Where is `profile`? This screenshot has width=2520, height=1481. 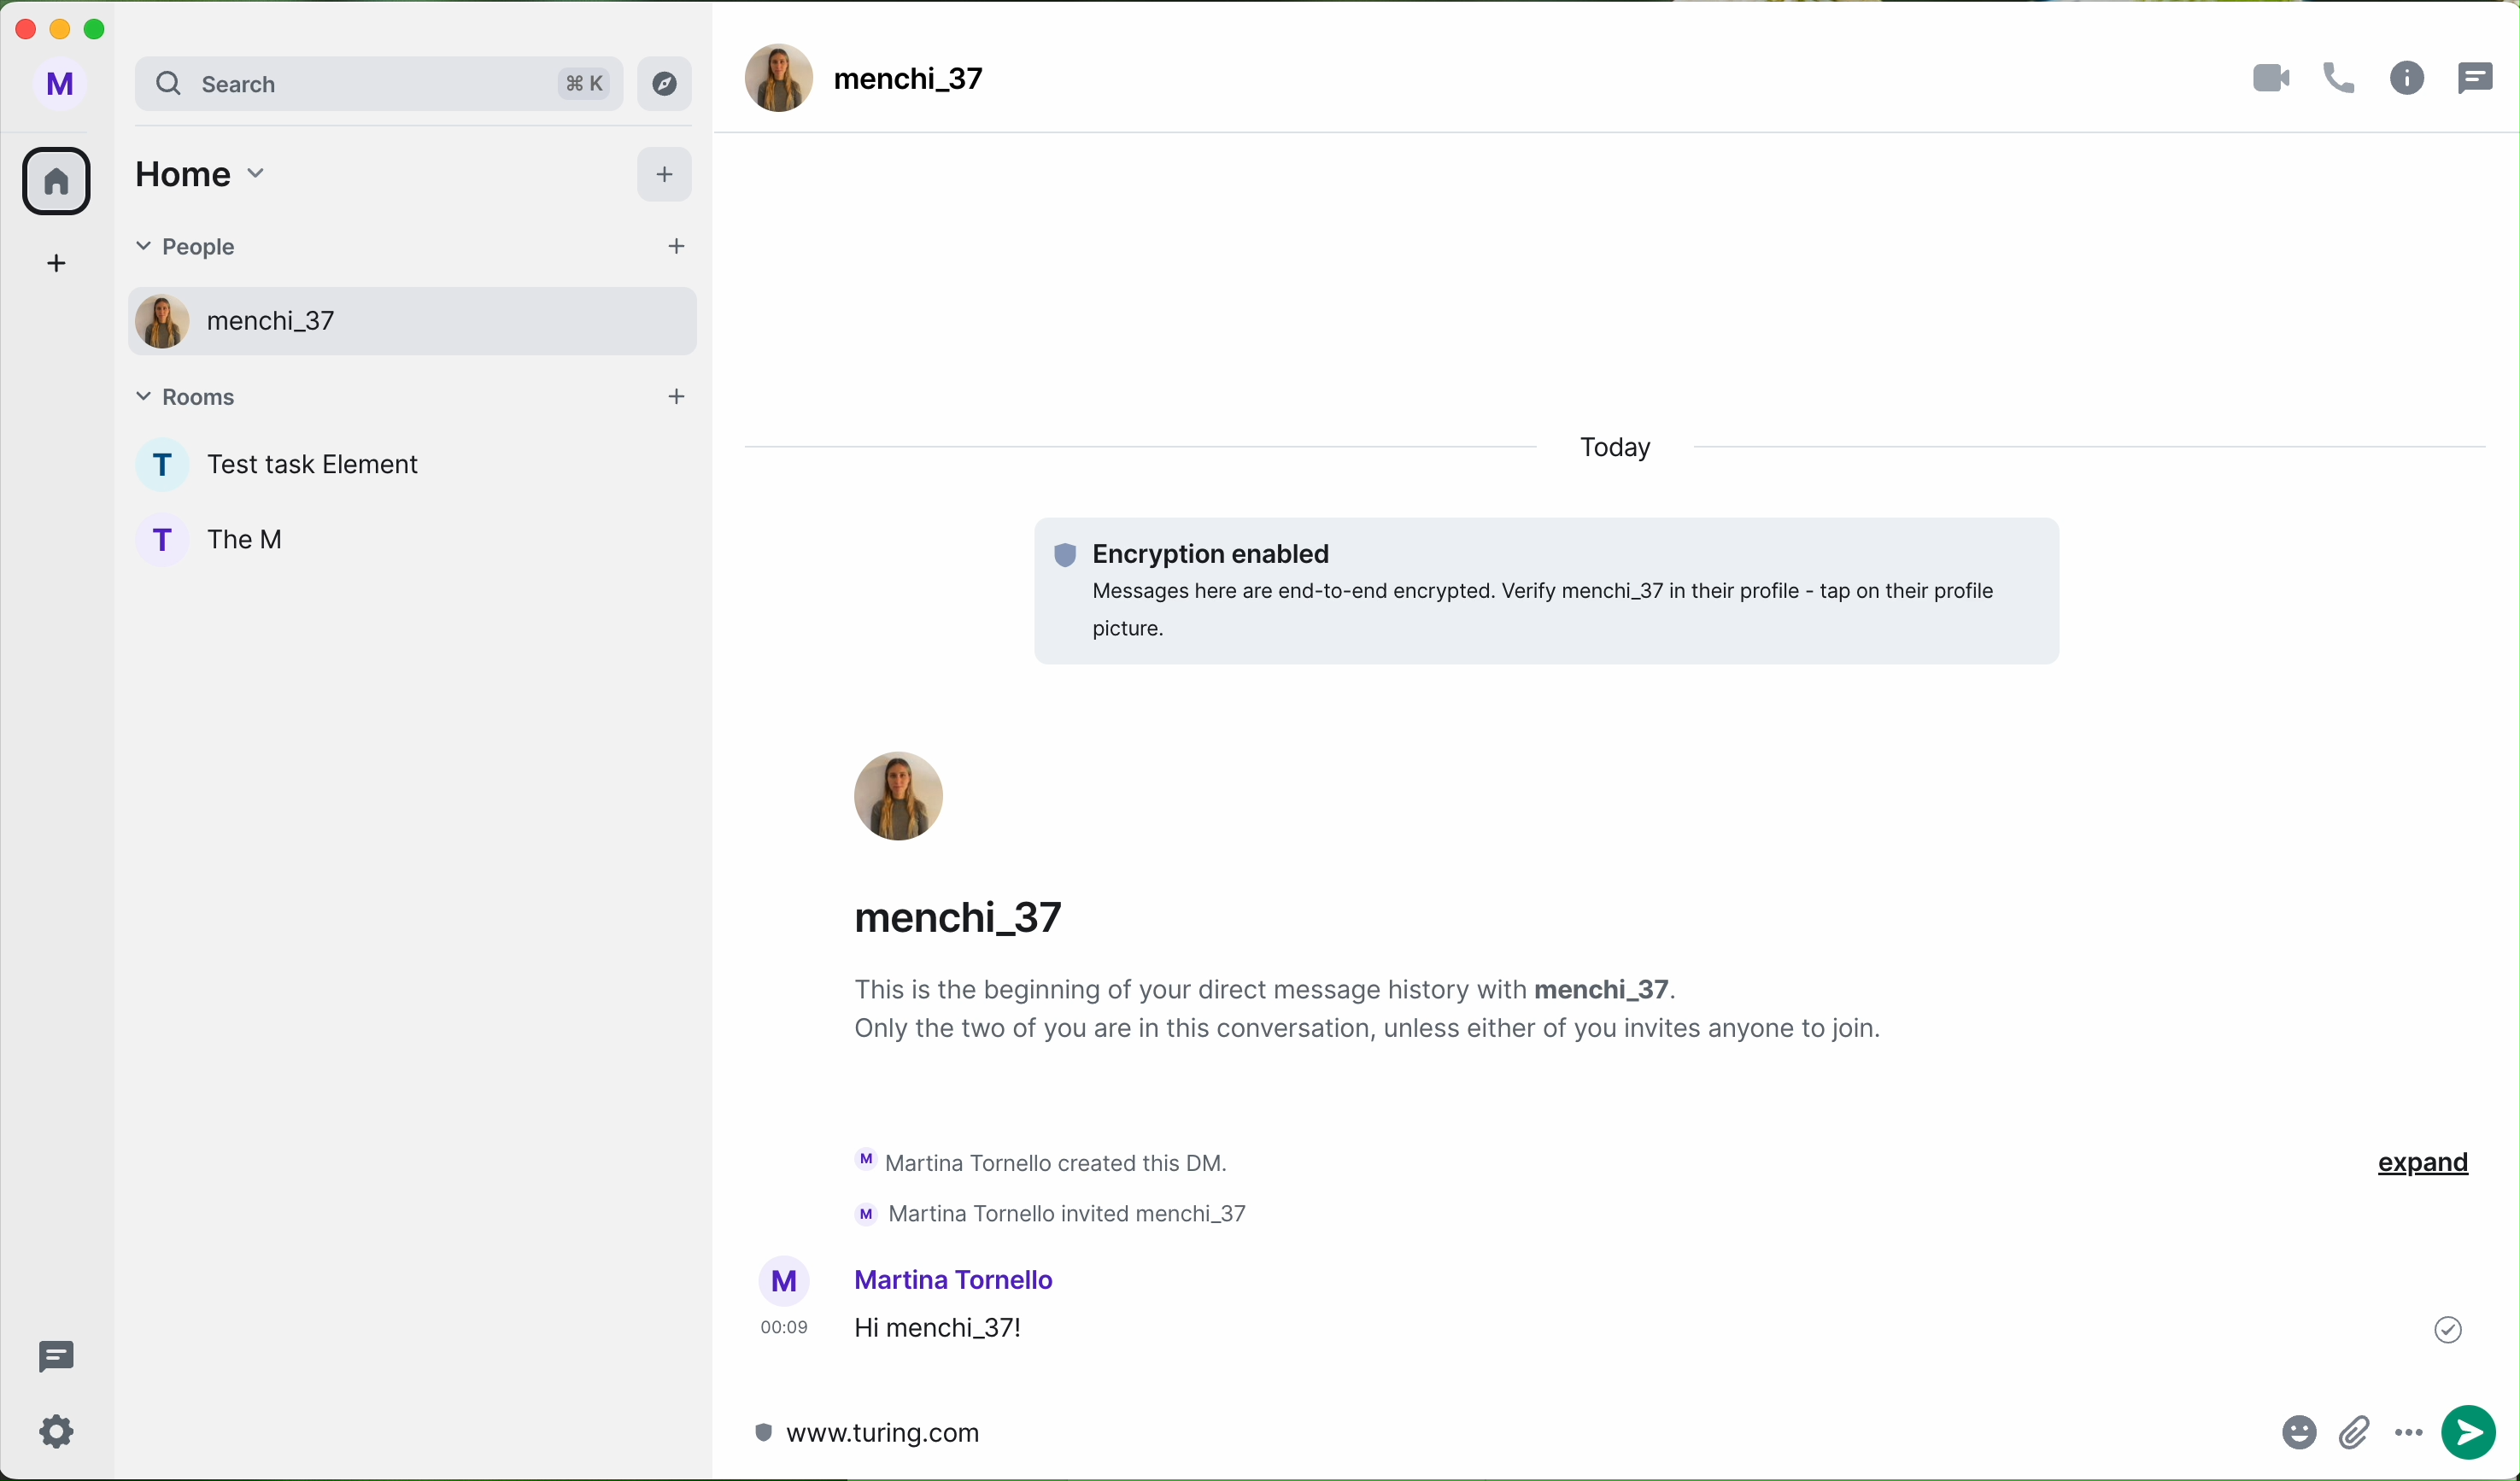 profile is located at coordinates (155, 465).